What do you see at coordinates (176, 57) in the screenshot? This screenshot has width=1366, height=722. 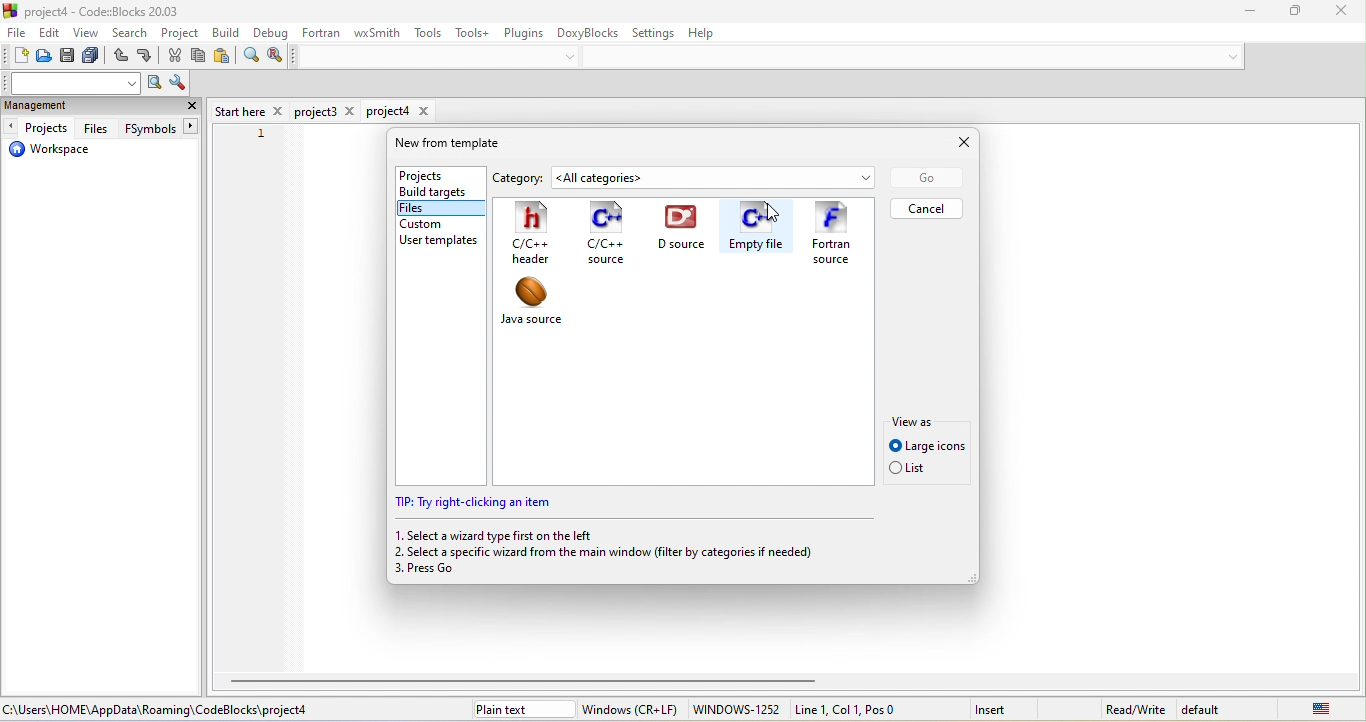 I see `cut` at bounding box center [176, 57].